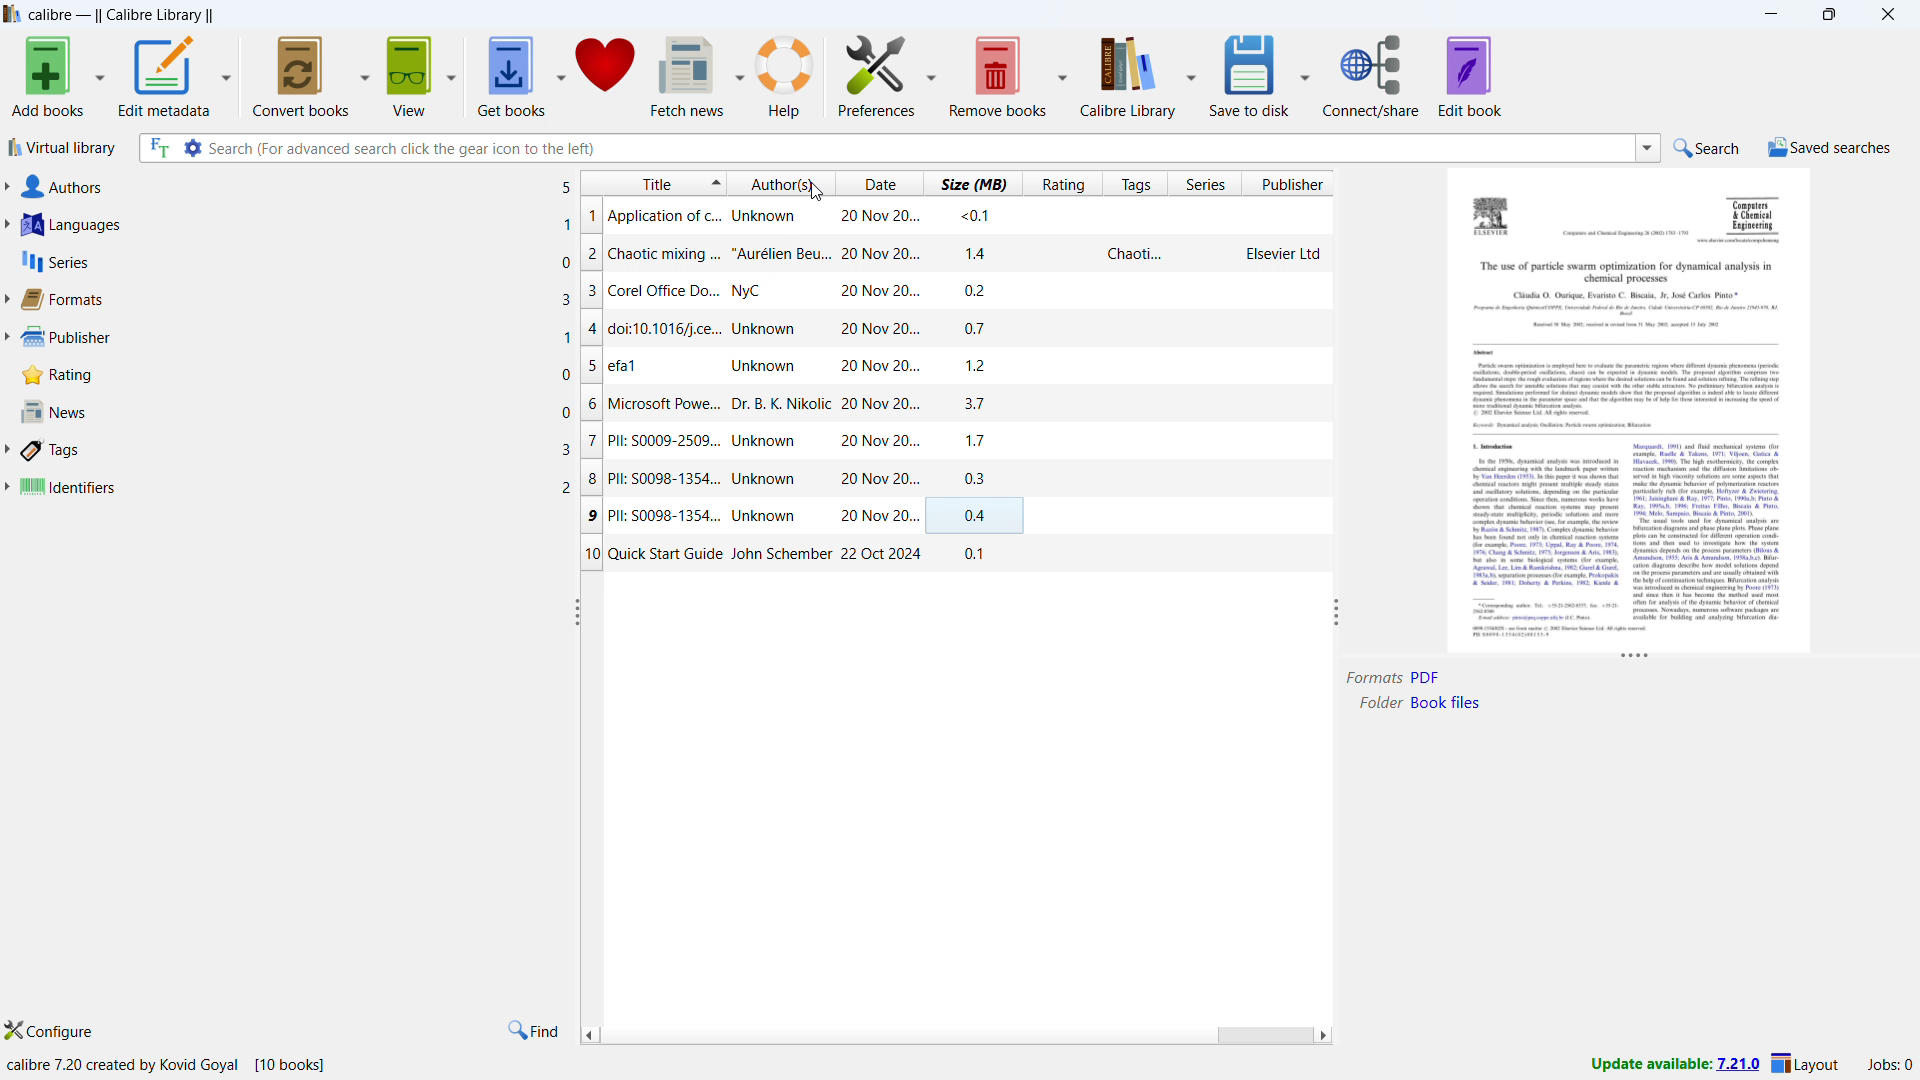 This screenshot has height=1080, width=1920. What do you see at coordinates (984, 364) in the screenshot?
I see `1.2` at bounding box center [984, 364].